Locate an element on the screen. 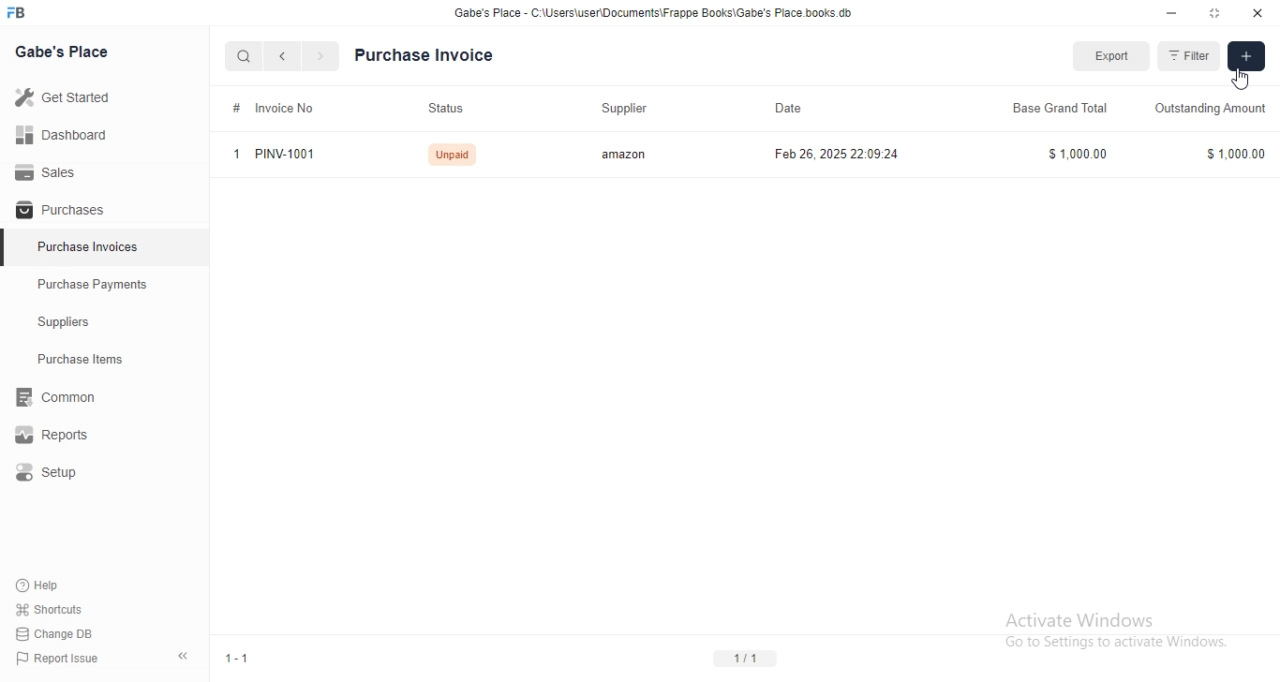 The image size is (1280, 682). # Invoice No is located at coordinates (280, 108).